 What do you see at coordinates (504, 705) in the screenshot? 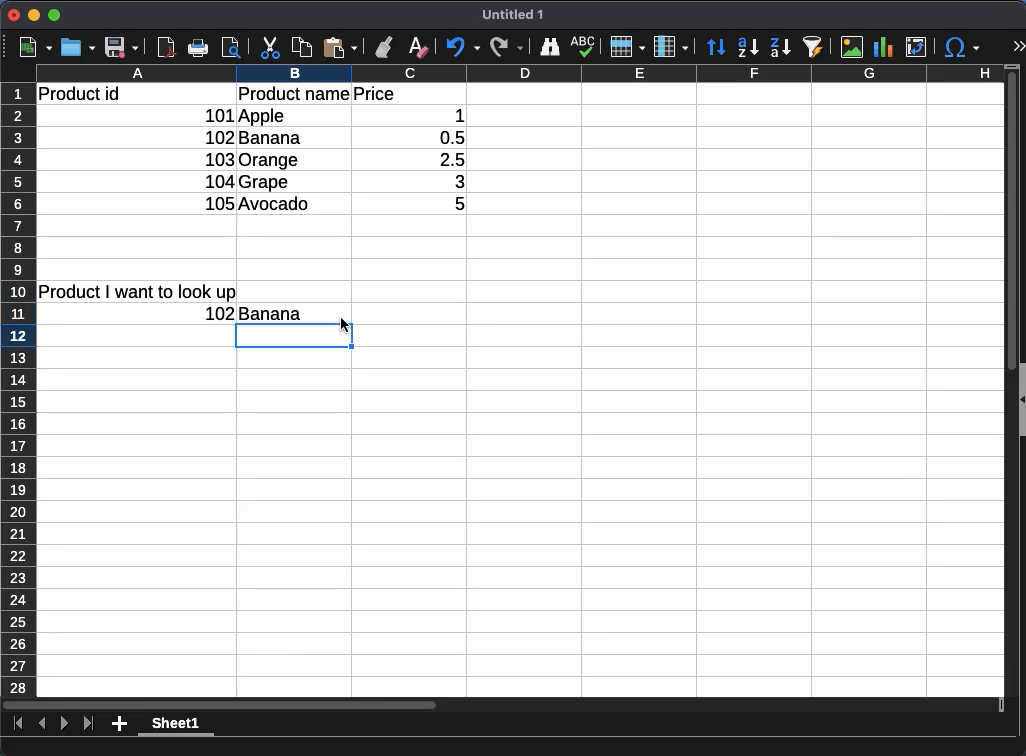
I see `Horizontal scroll` at bounding box center [504, 705].